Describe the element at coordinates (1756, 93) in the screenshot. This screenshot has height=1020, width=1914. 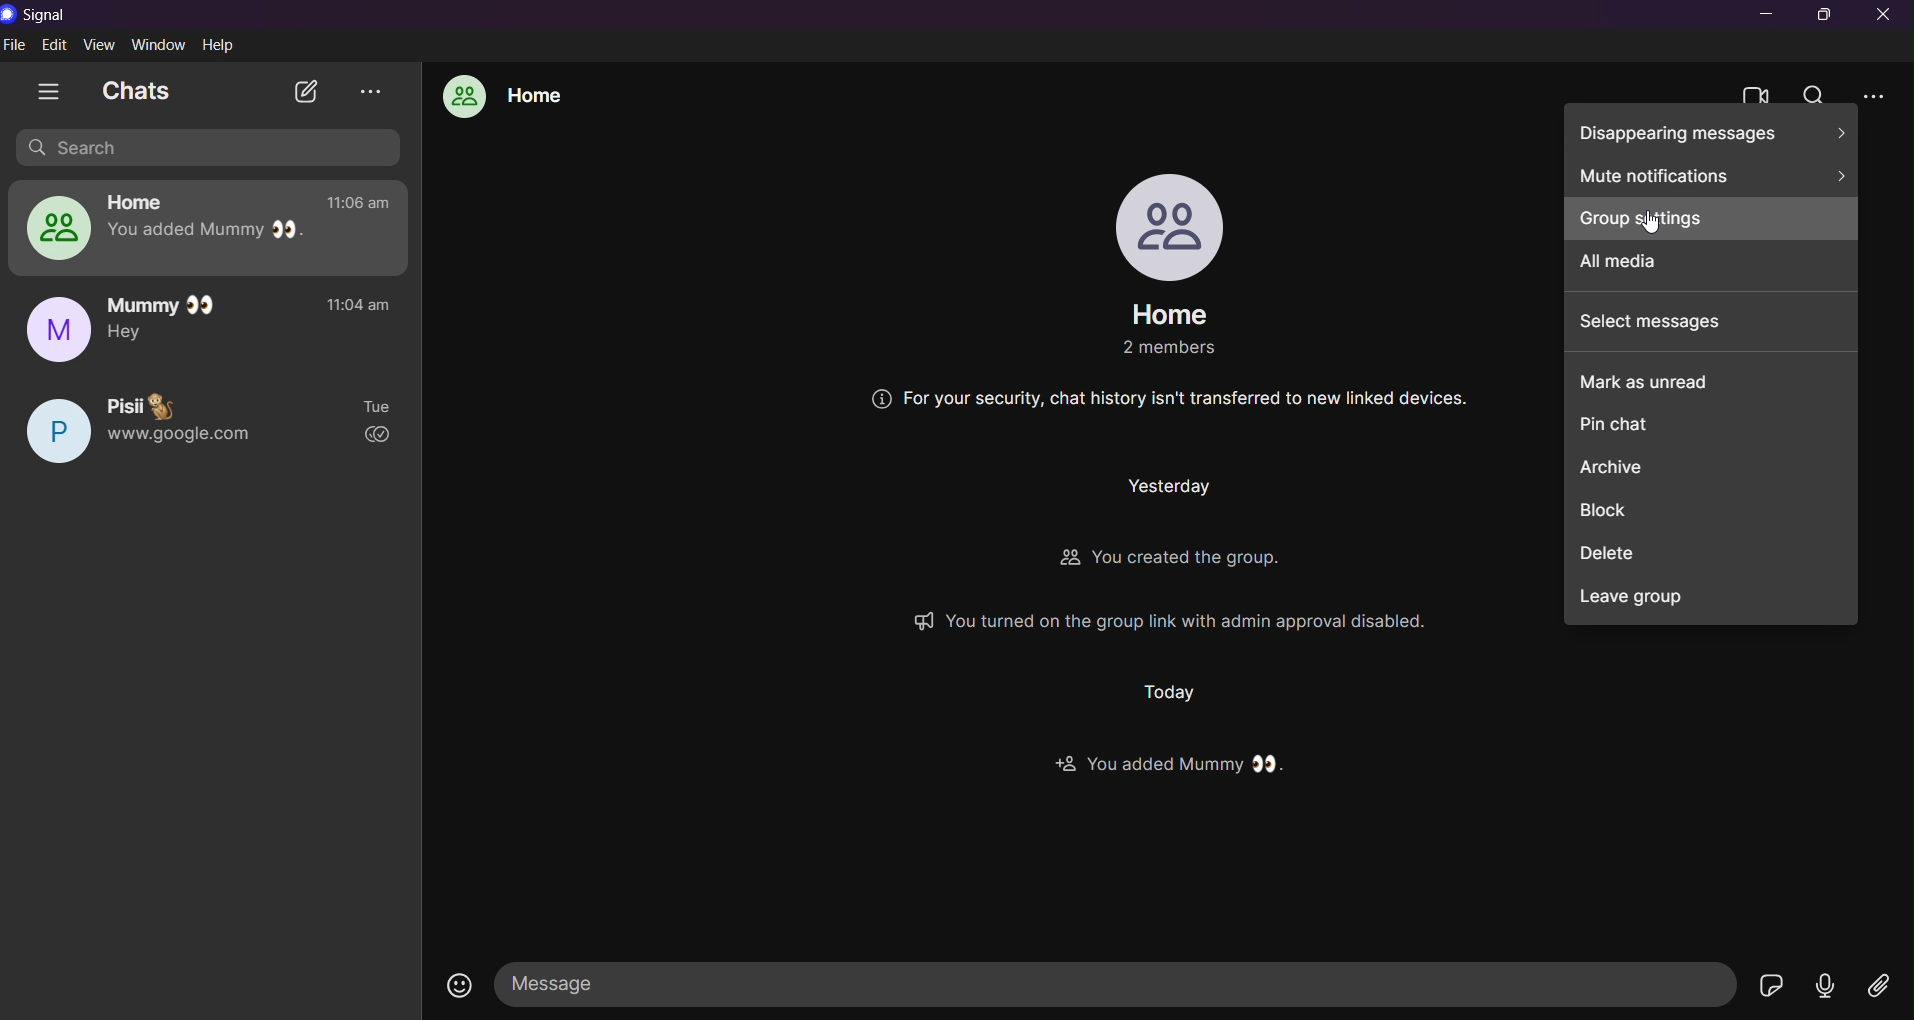
I see `video calls` at that location.